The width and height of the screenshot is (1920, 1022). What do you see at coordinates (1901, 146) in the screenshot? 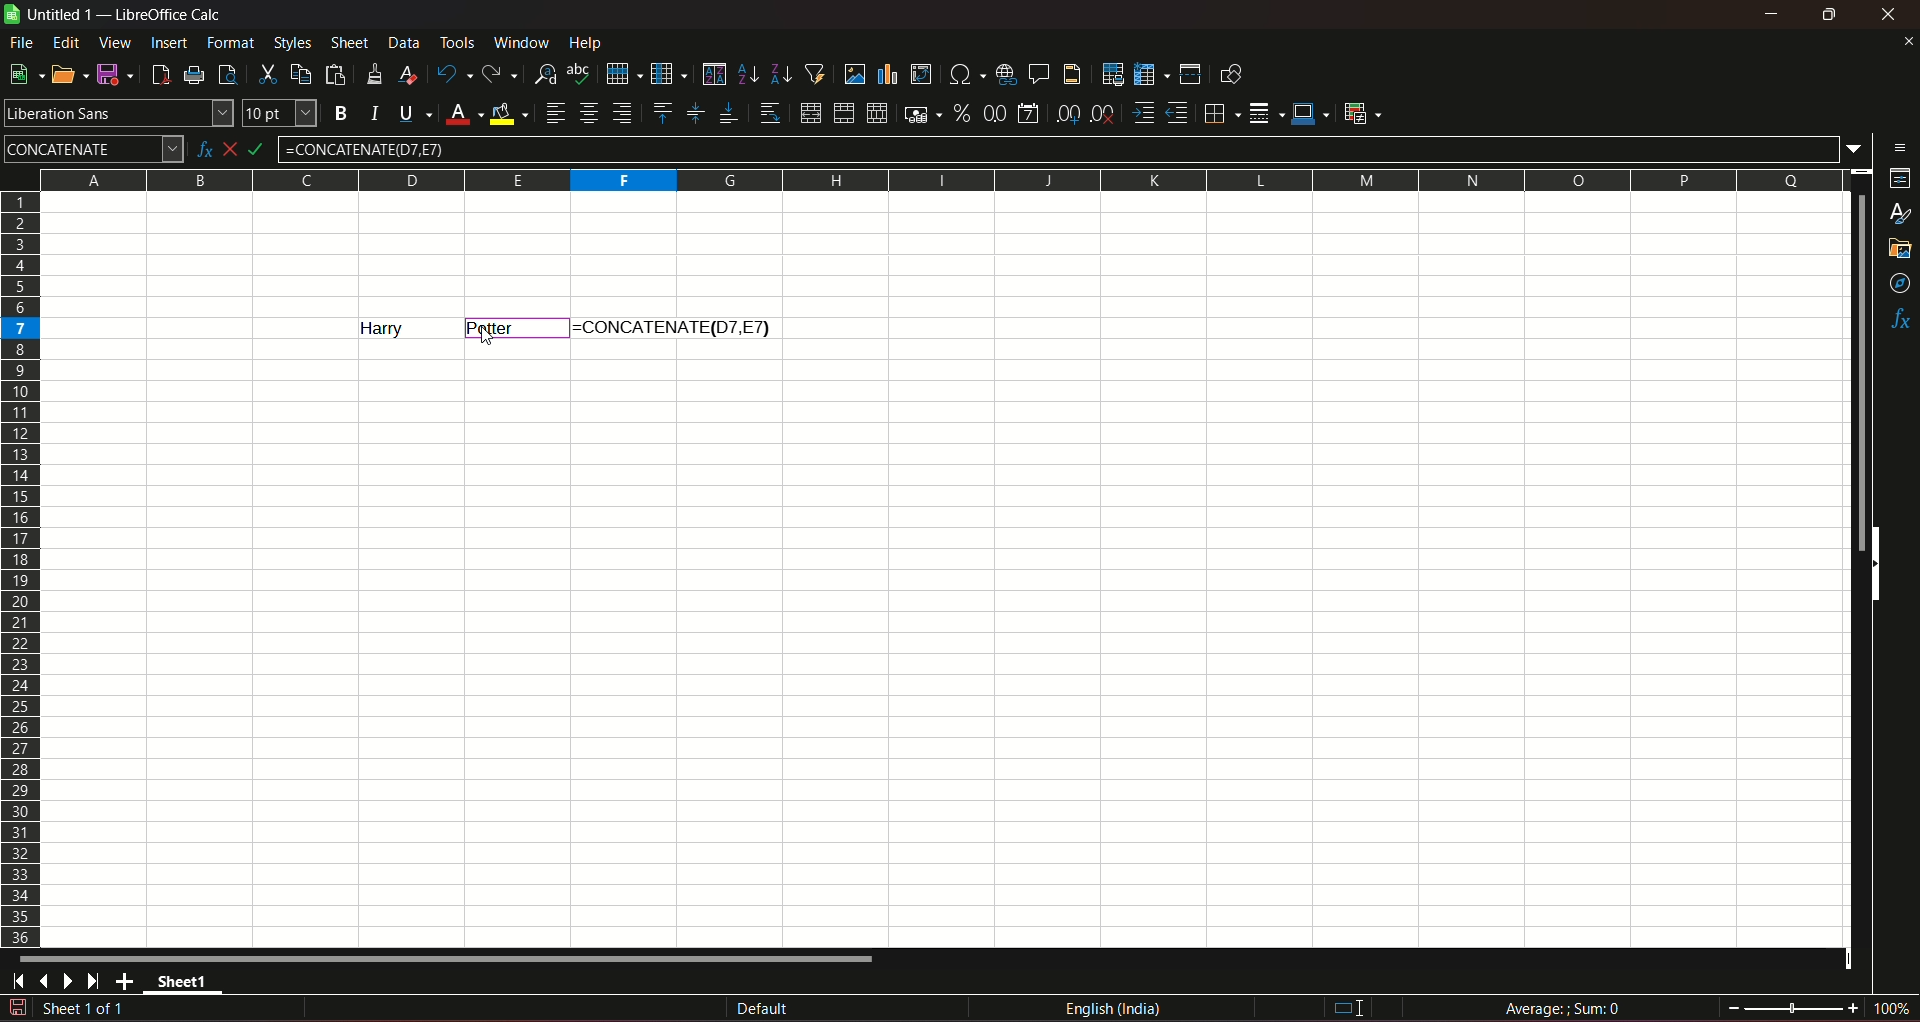
I see `sidebar settings` at bounding box center [1901, 146].